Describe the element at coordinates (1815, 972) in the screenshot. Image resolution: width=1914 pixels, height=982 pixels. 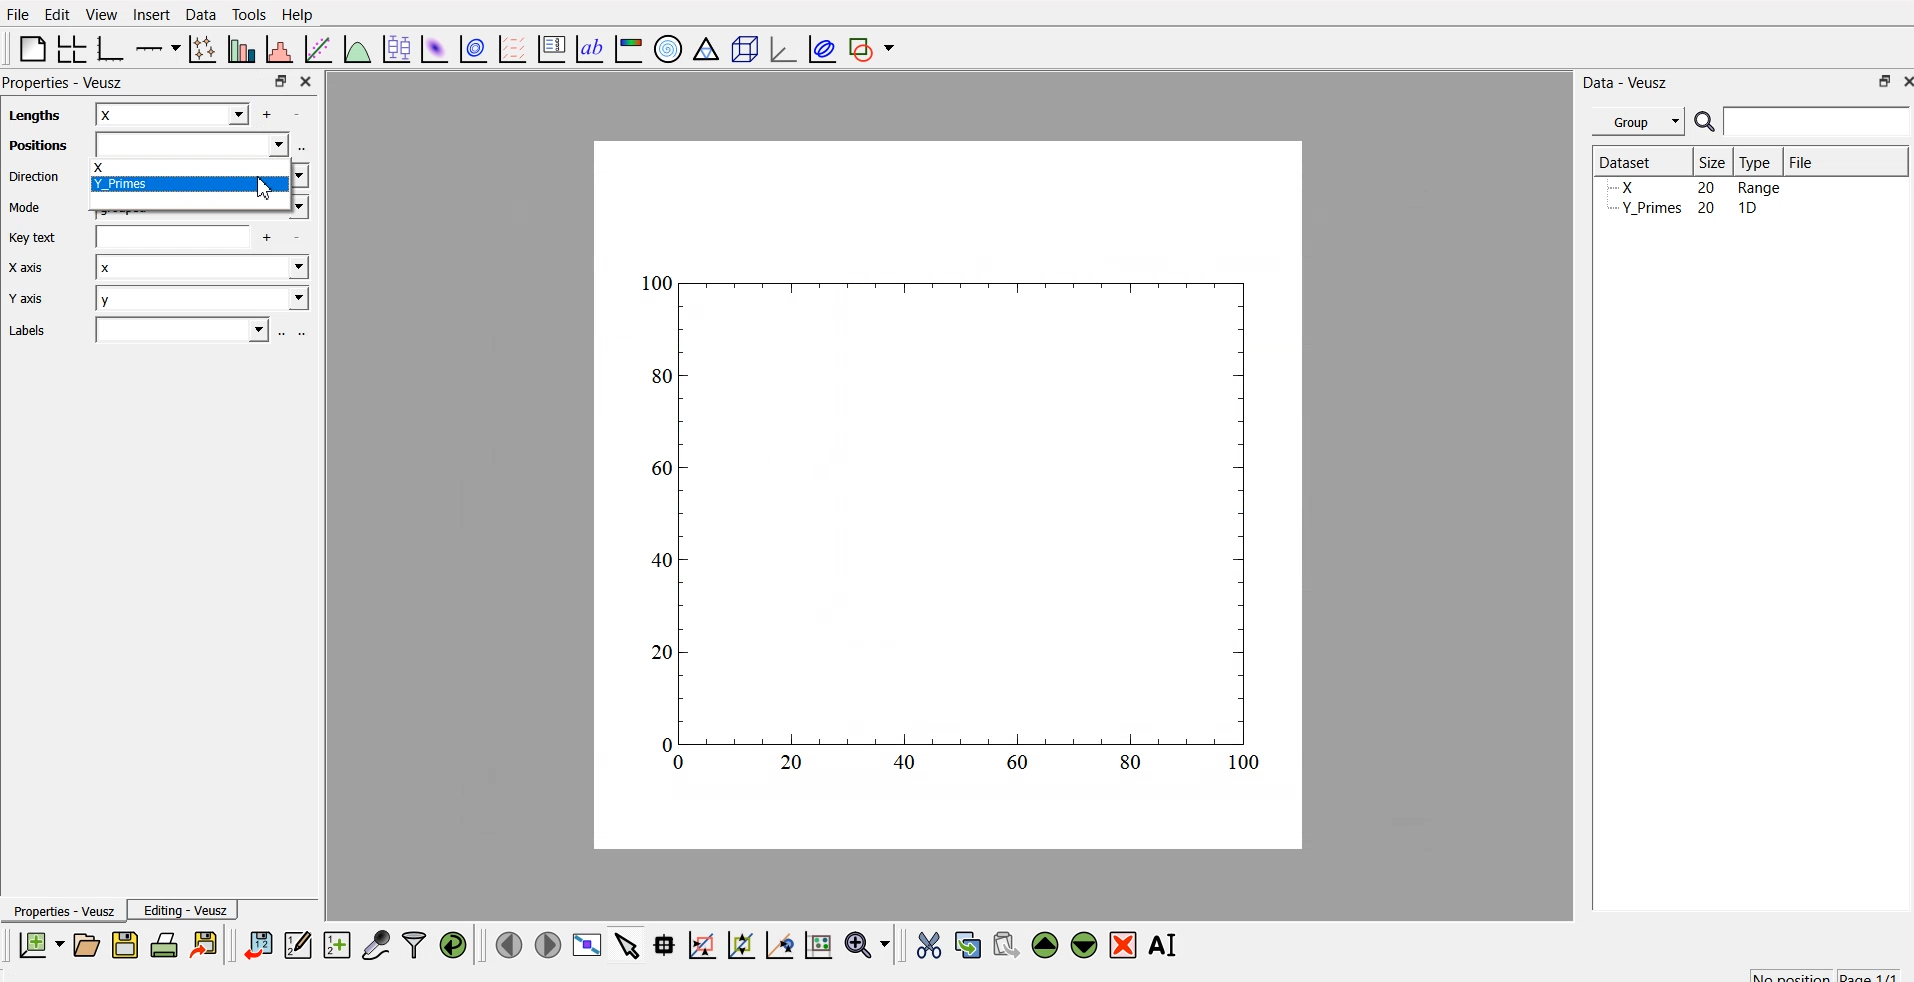
I see `no position page 1/1` at that location.